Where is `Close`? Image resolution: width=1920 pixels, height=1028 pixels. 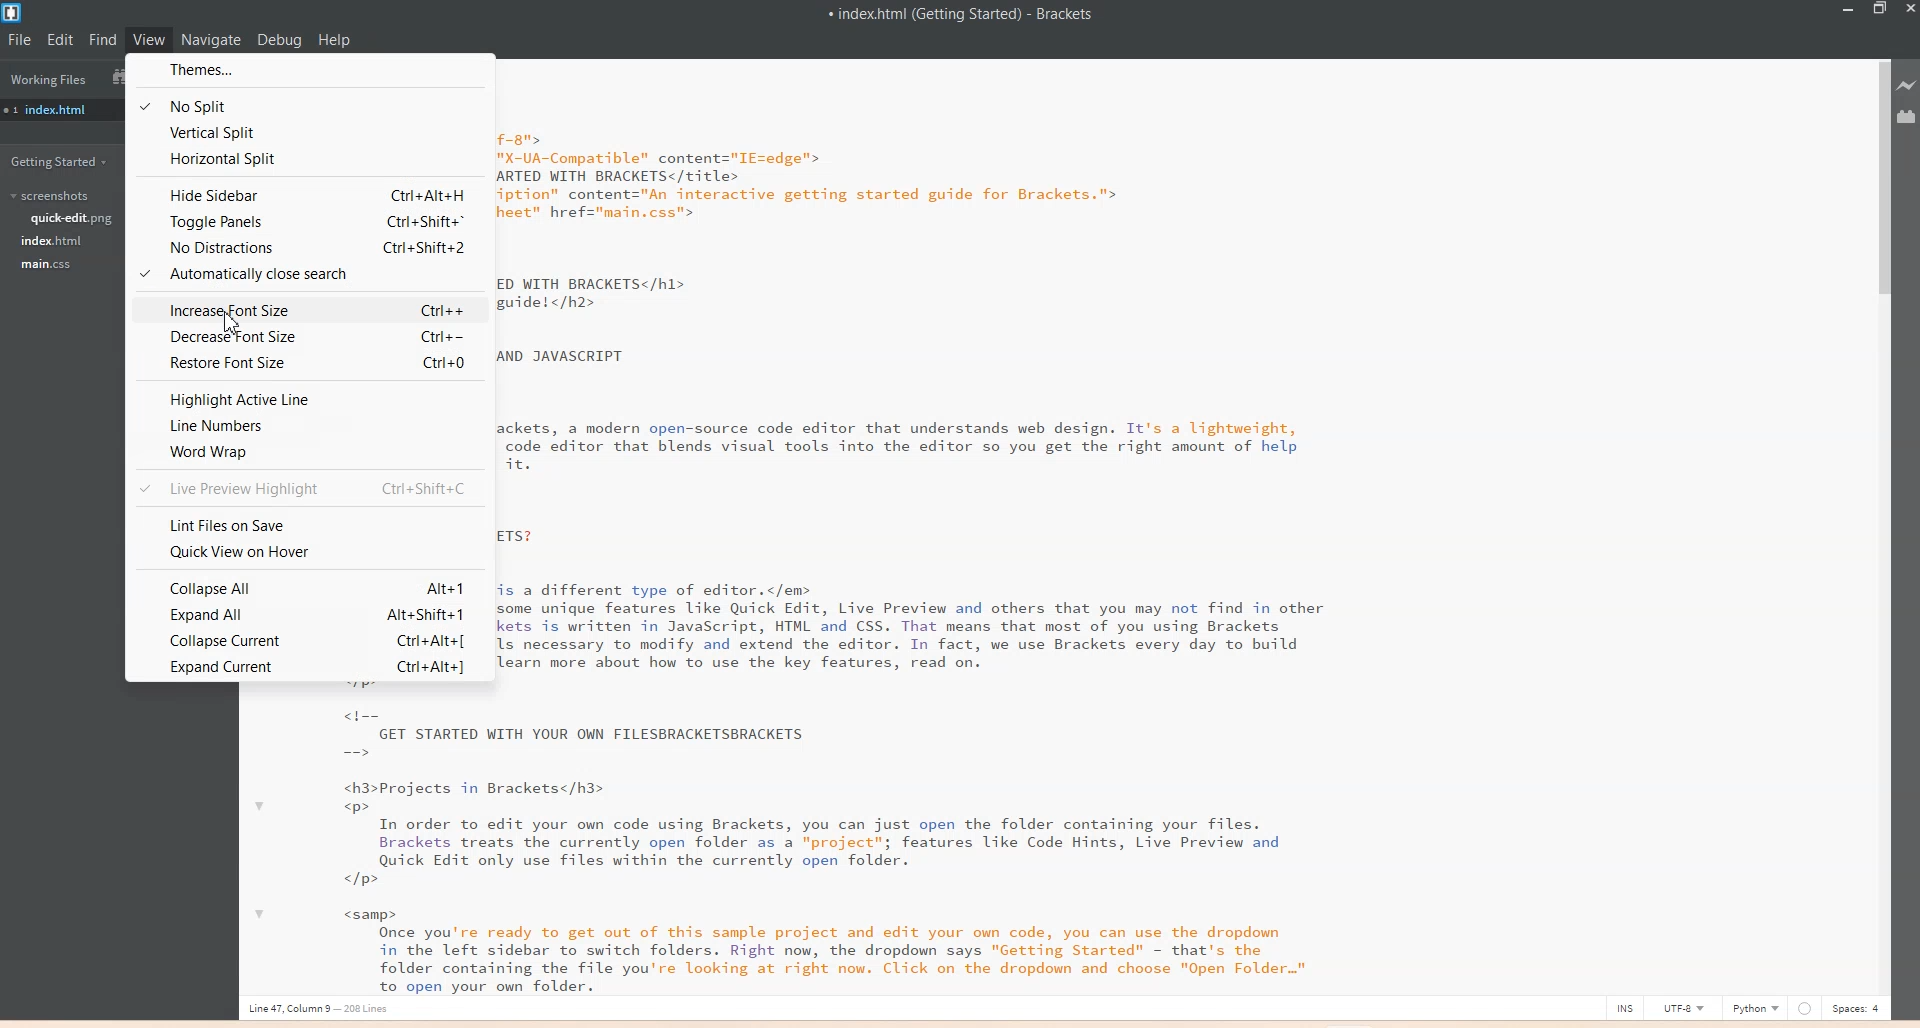 Close is located at coordinates (1908, 10).